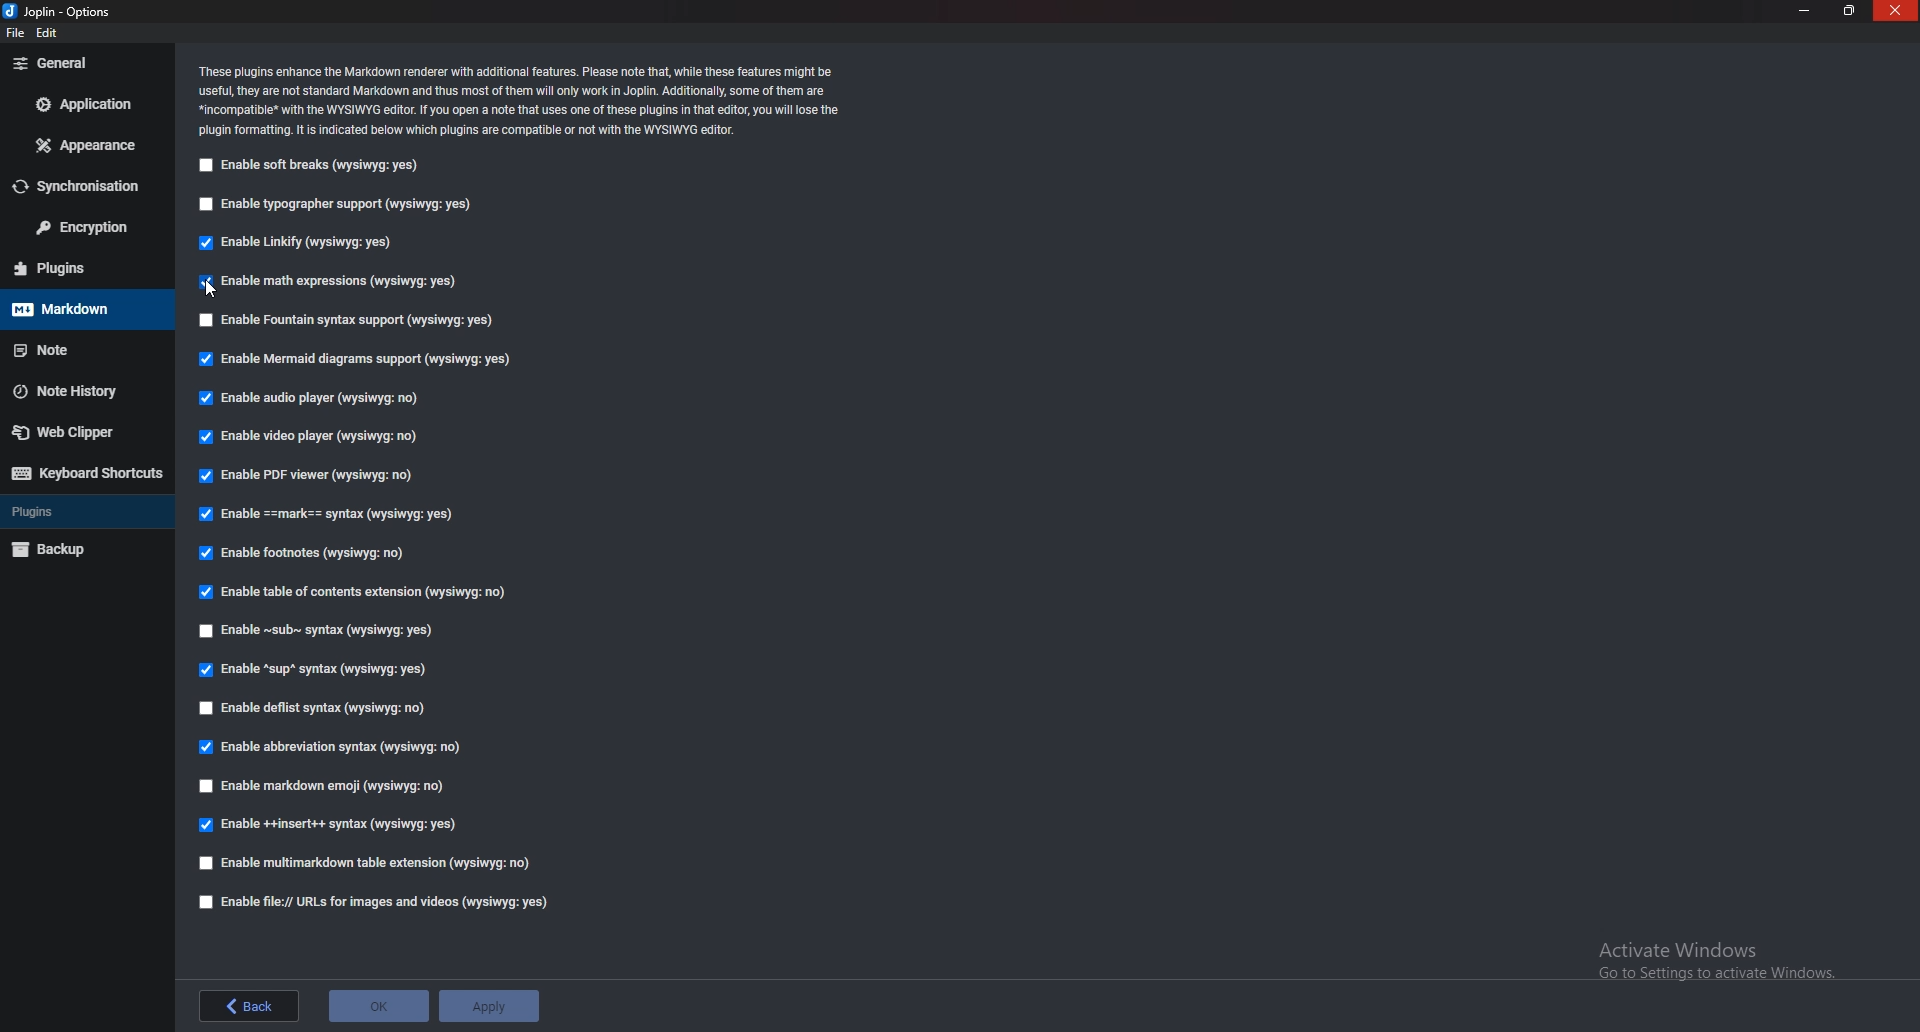 This screenshot has height=1032, width=1920. Describe the element at coordinates (322, 632) in the screenshot. I see `Enable sub syntax` at that location.